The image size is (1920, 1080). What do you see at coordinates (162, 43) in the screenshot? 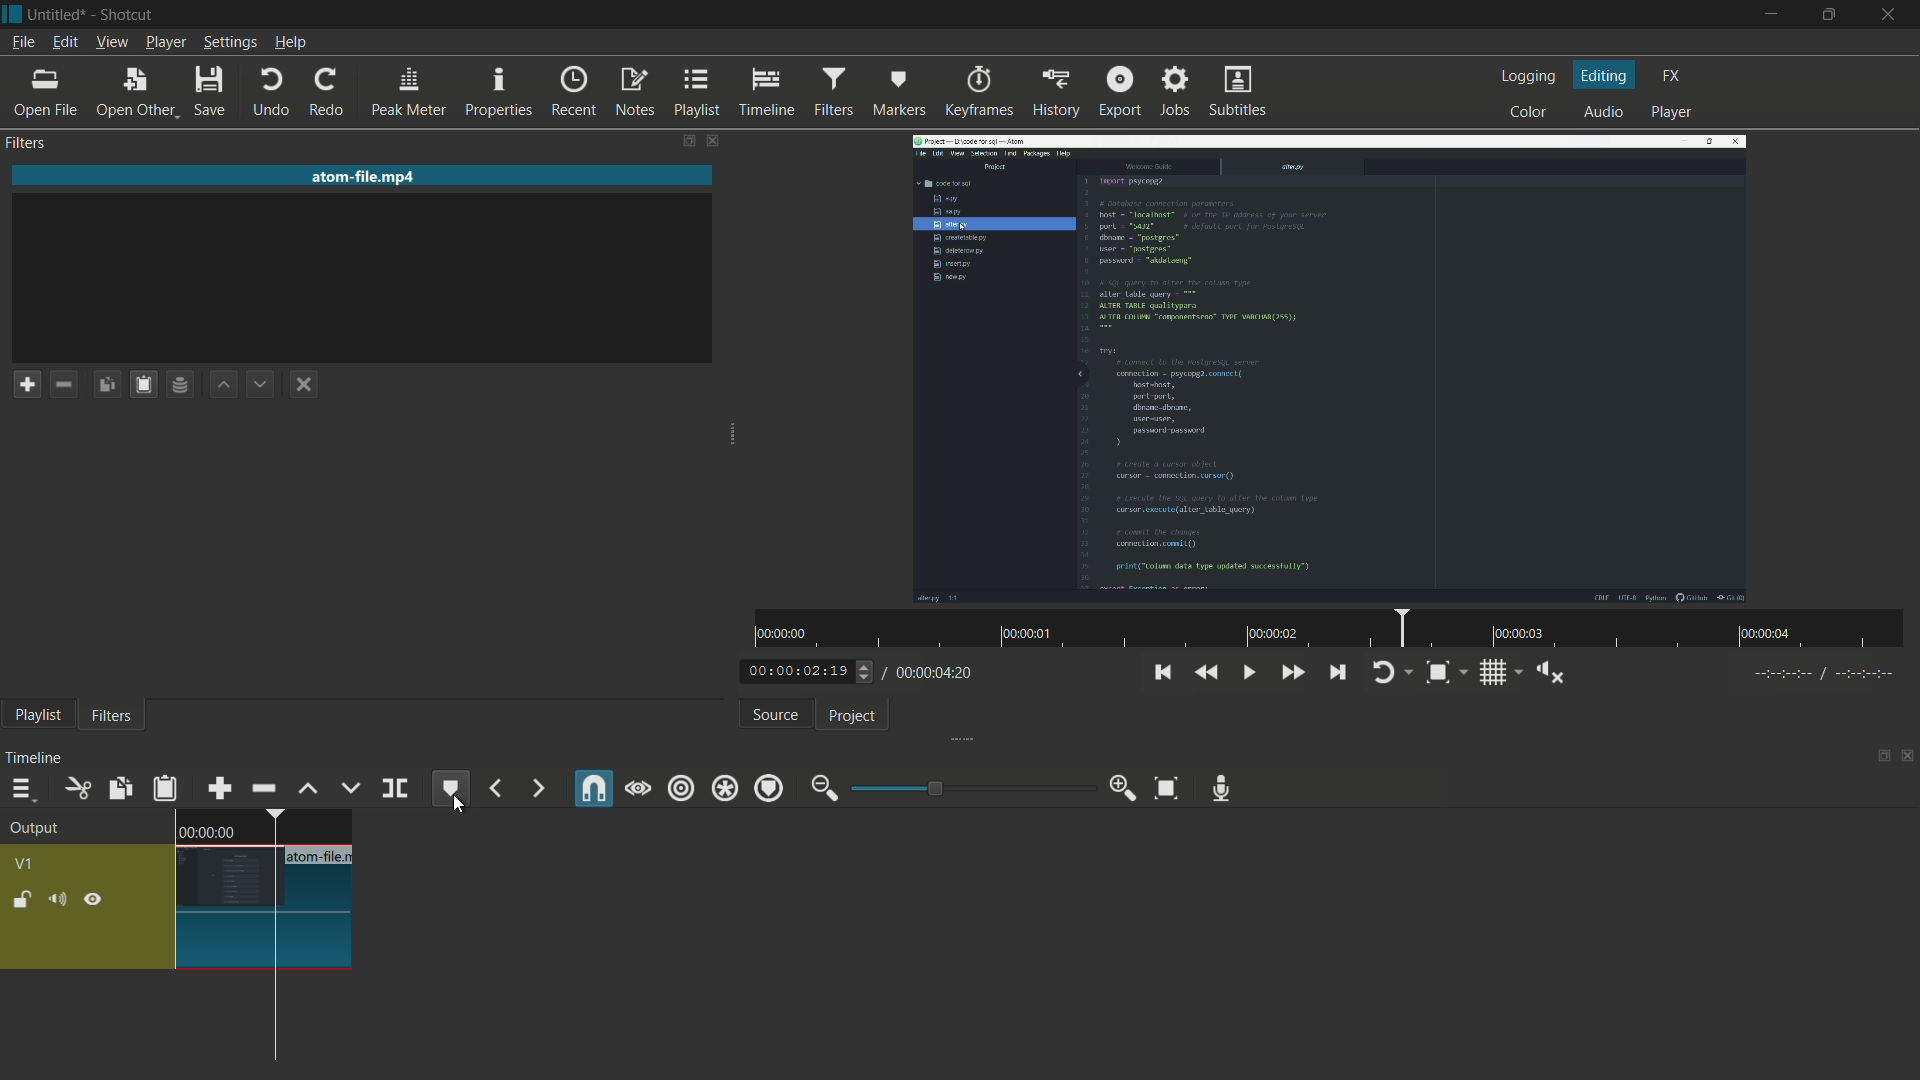
I see `player menu` at bounding box center [162, 43].